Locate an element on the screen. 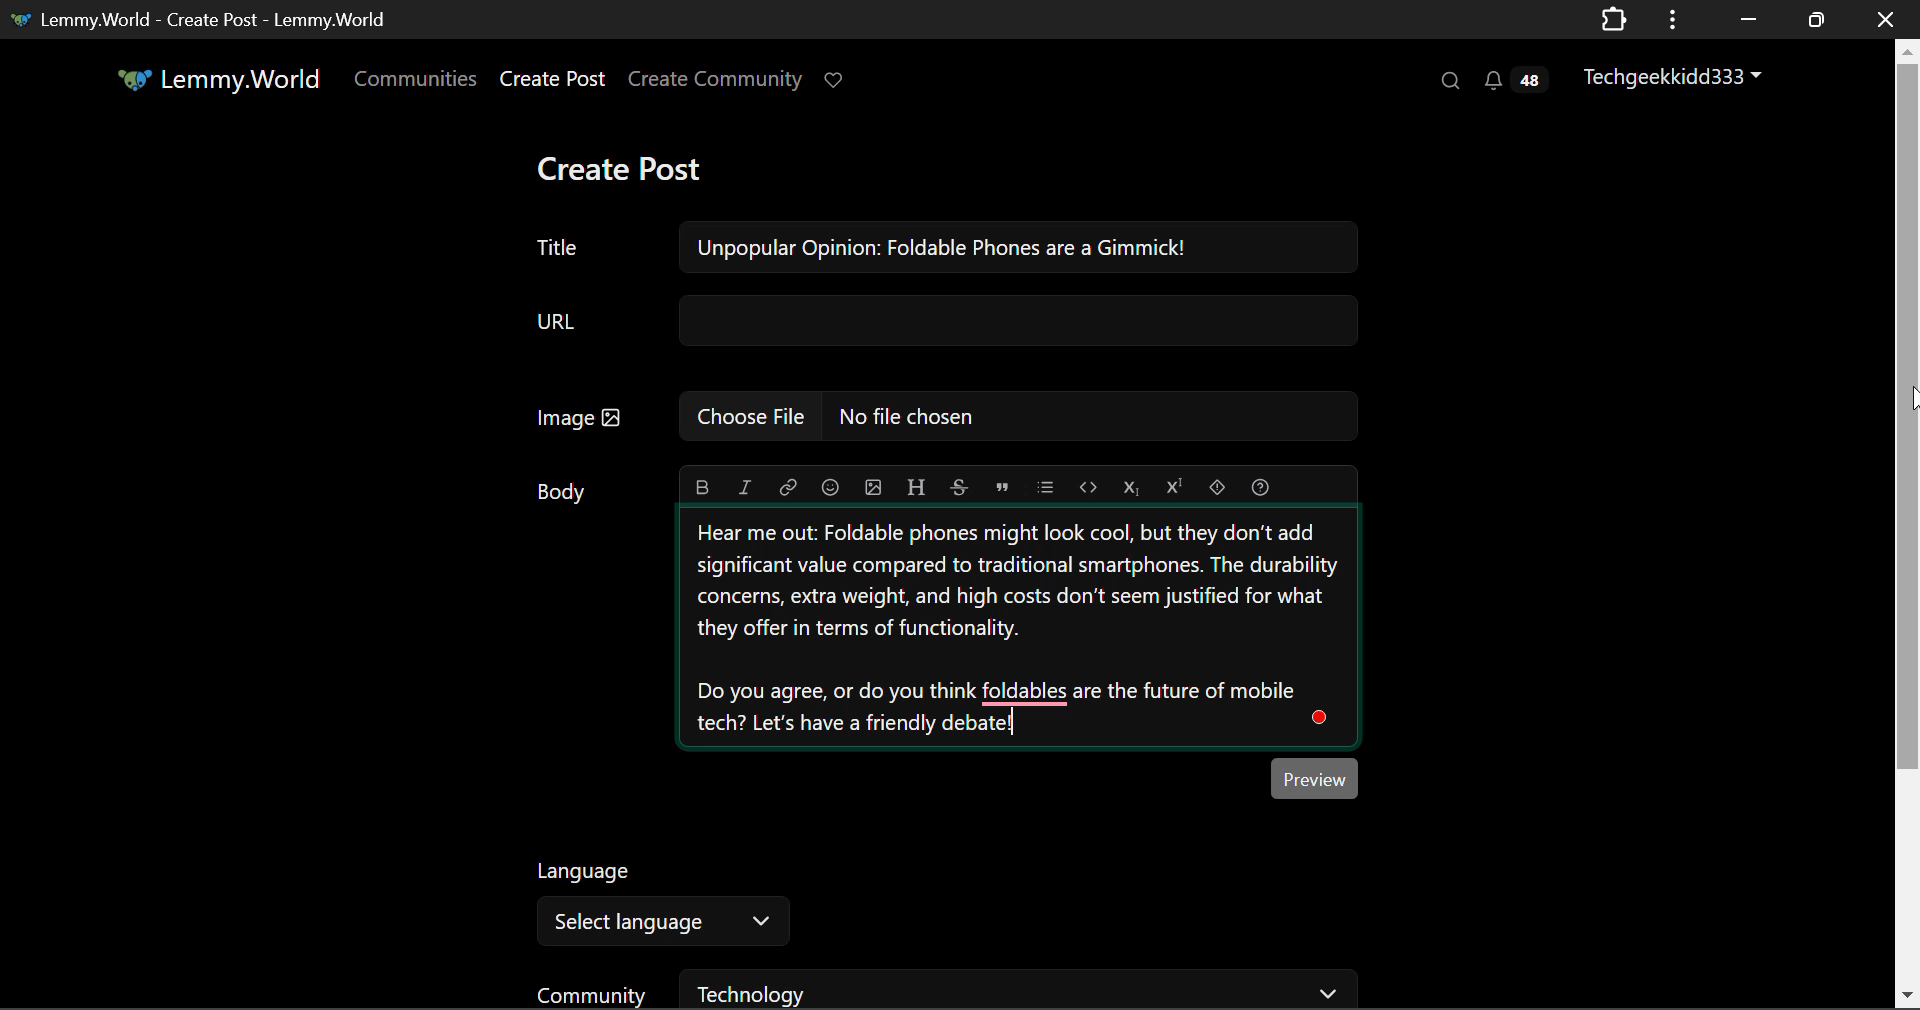 This screenshot has width=1920, height=1010. superscript is located at coordinates (1171, 483).